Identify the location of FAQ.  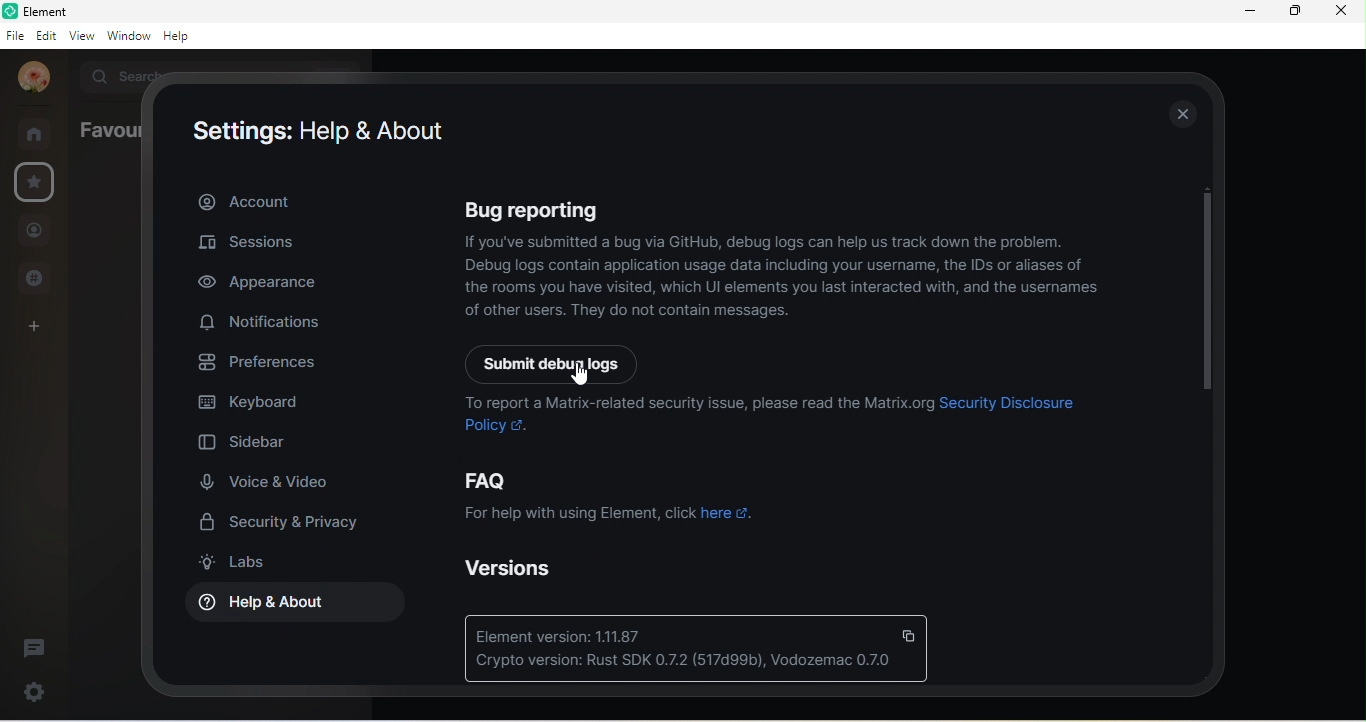
(603, 480).